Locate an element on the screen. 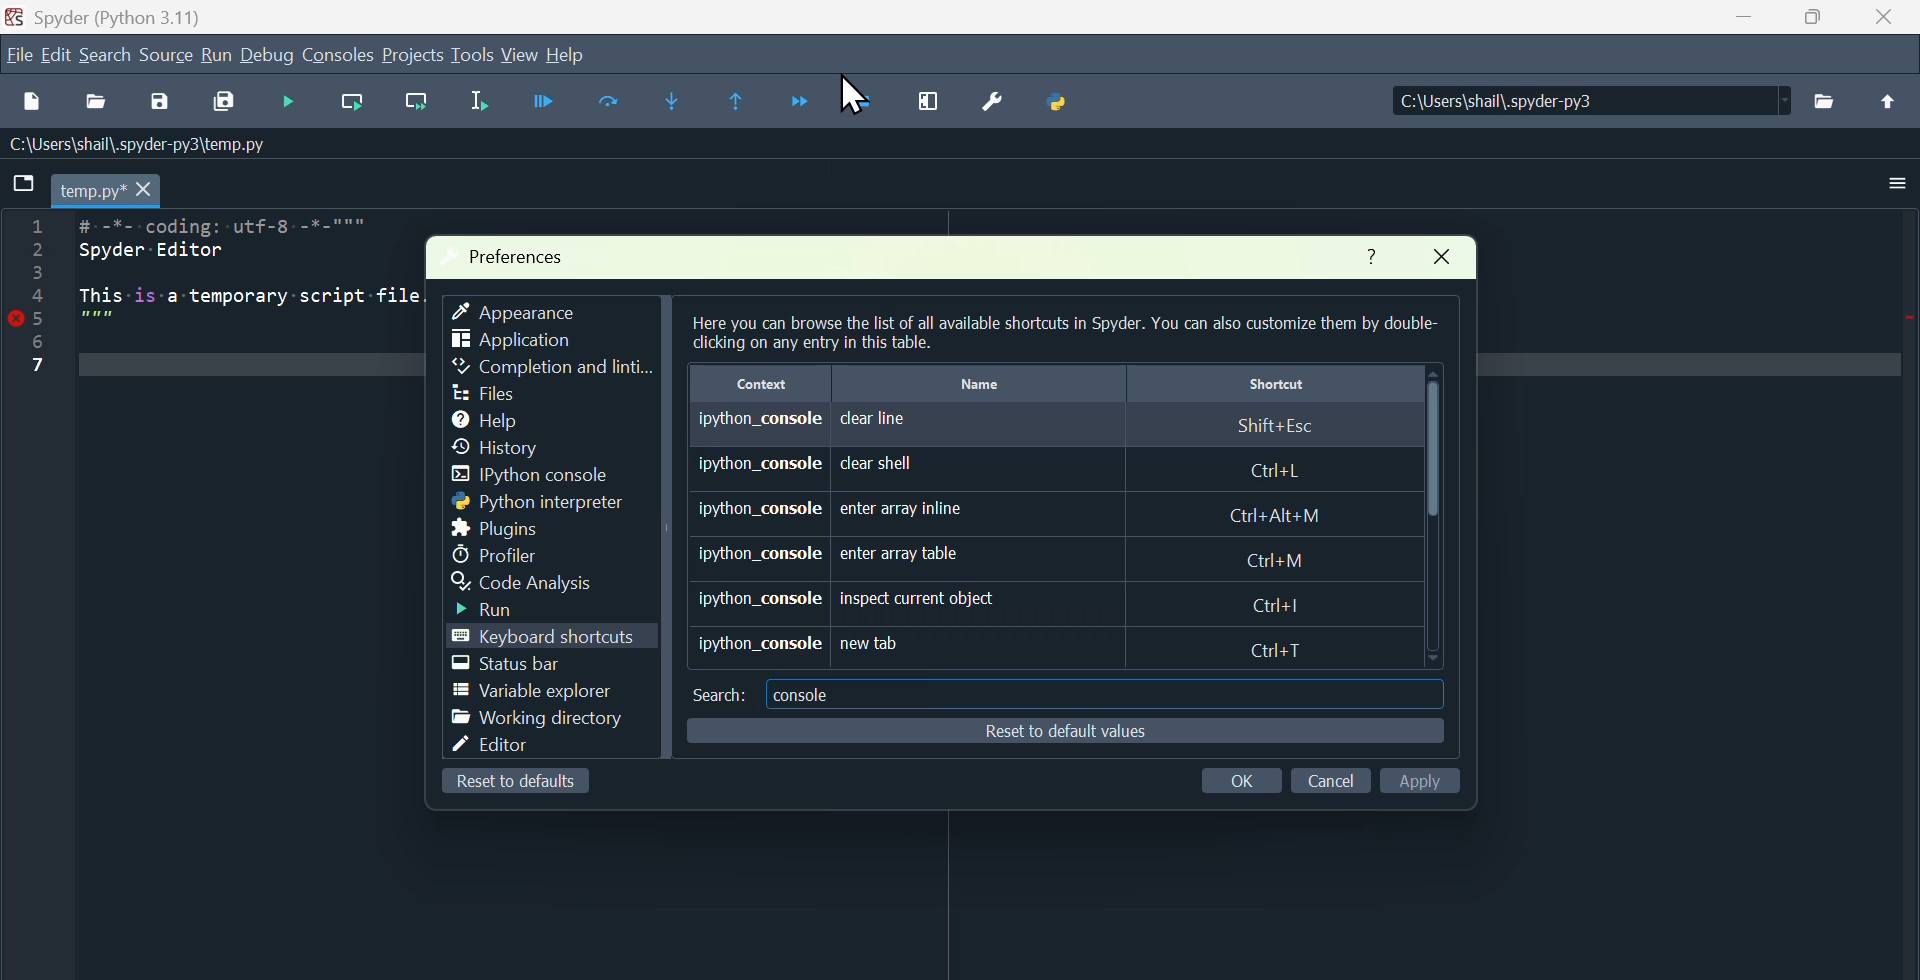 The image size is (1920, 980). Step in to function is located at coordinates (686, 101).